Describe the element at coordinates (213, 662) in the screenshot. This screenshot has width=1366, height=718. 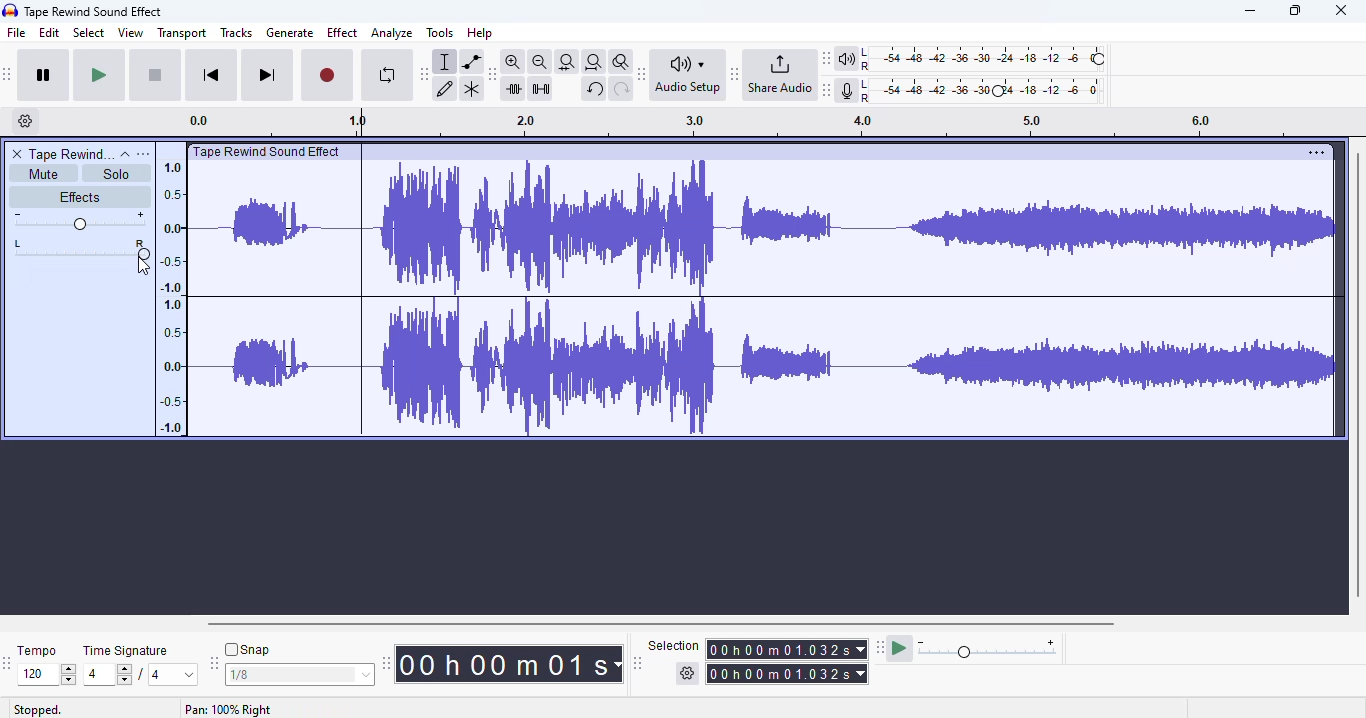
I see `audacity snapping toolbar` at that location.